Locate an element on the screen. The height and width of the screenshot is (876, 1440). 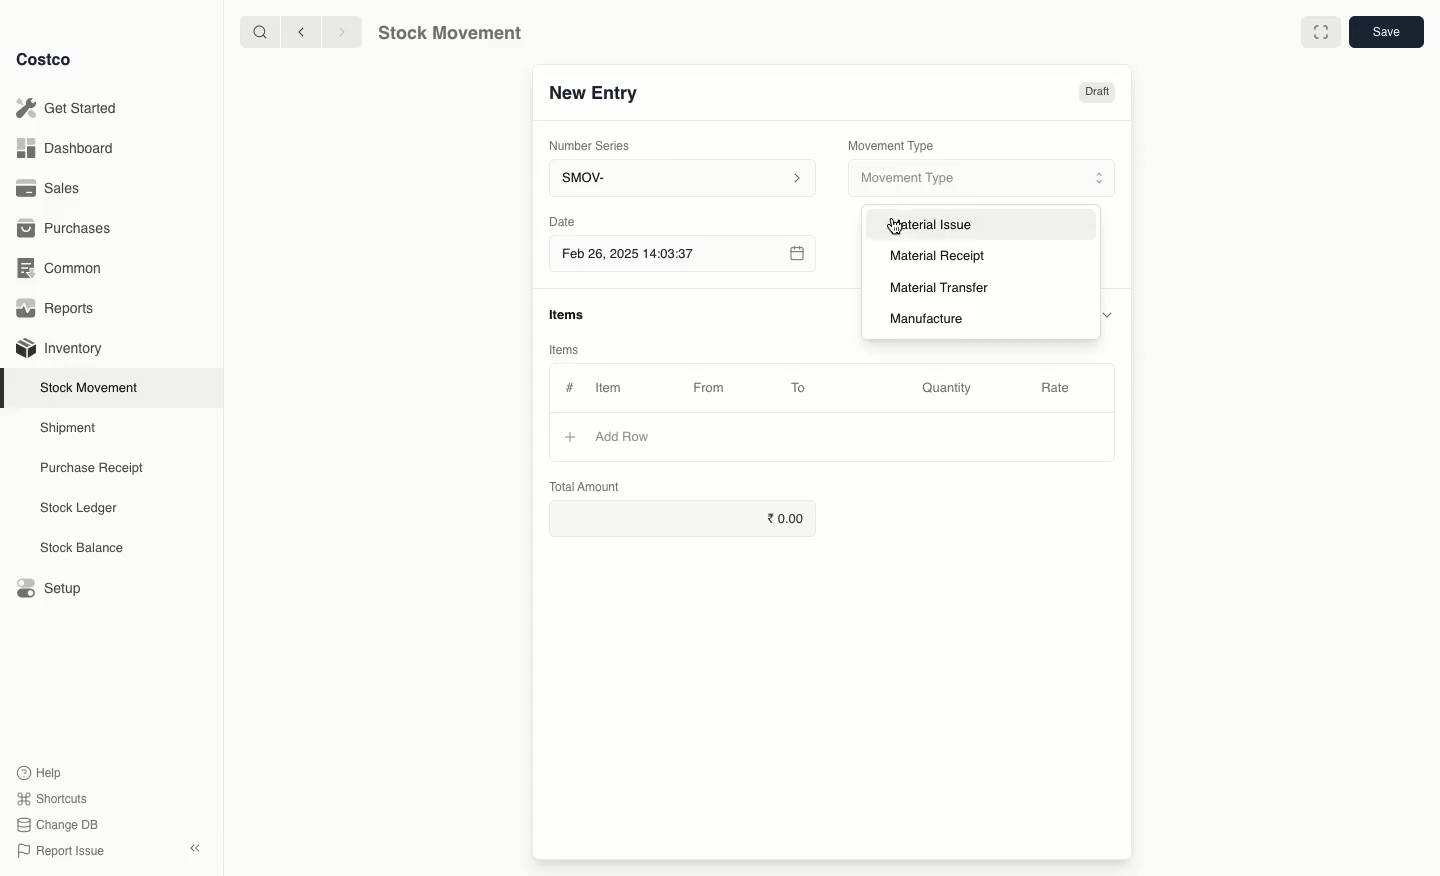
Dashboard is located at coordinates (67, 150).